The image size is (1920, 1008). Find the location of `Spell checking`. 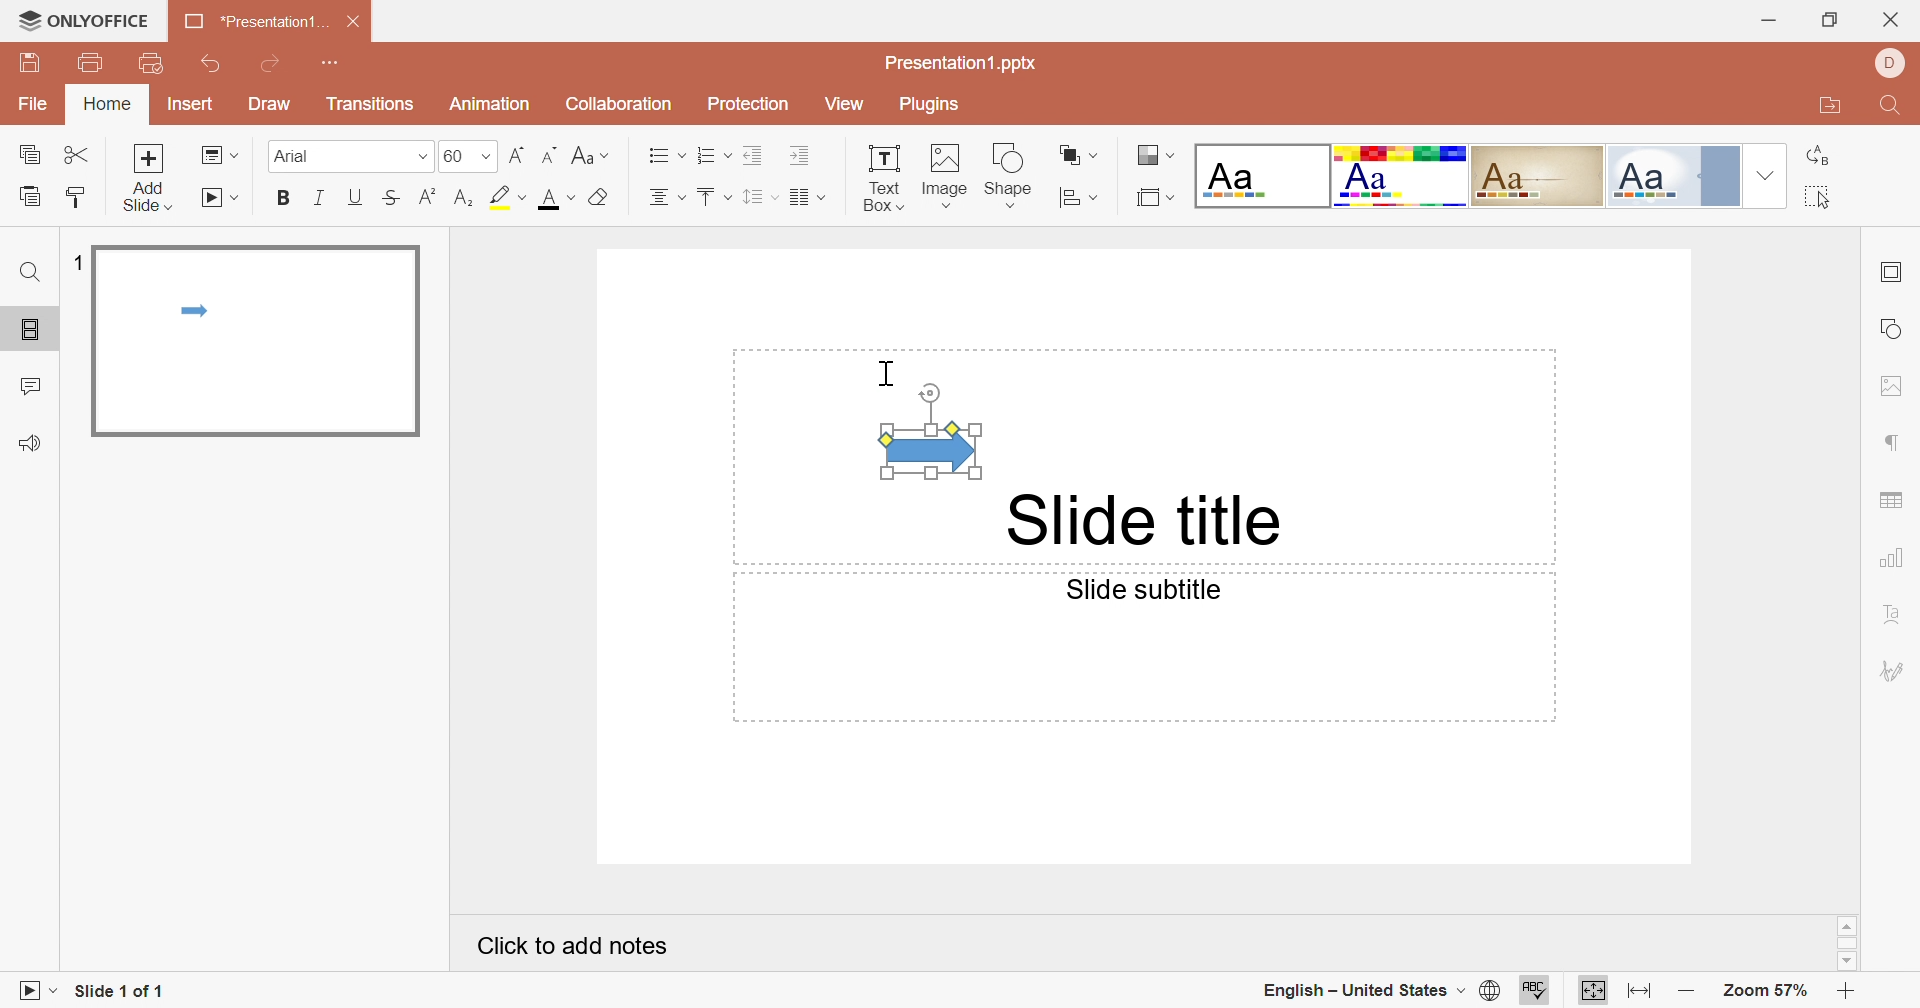

Spell checking is located at coordinates (1531, 990).